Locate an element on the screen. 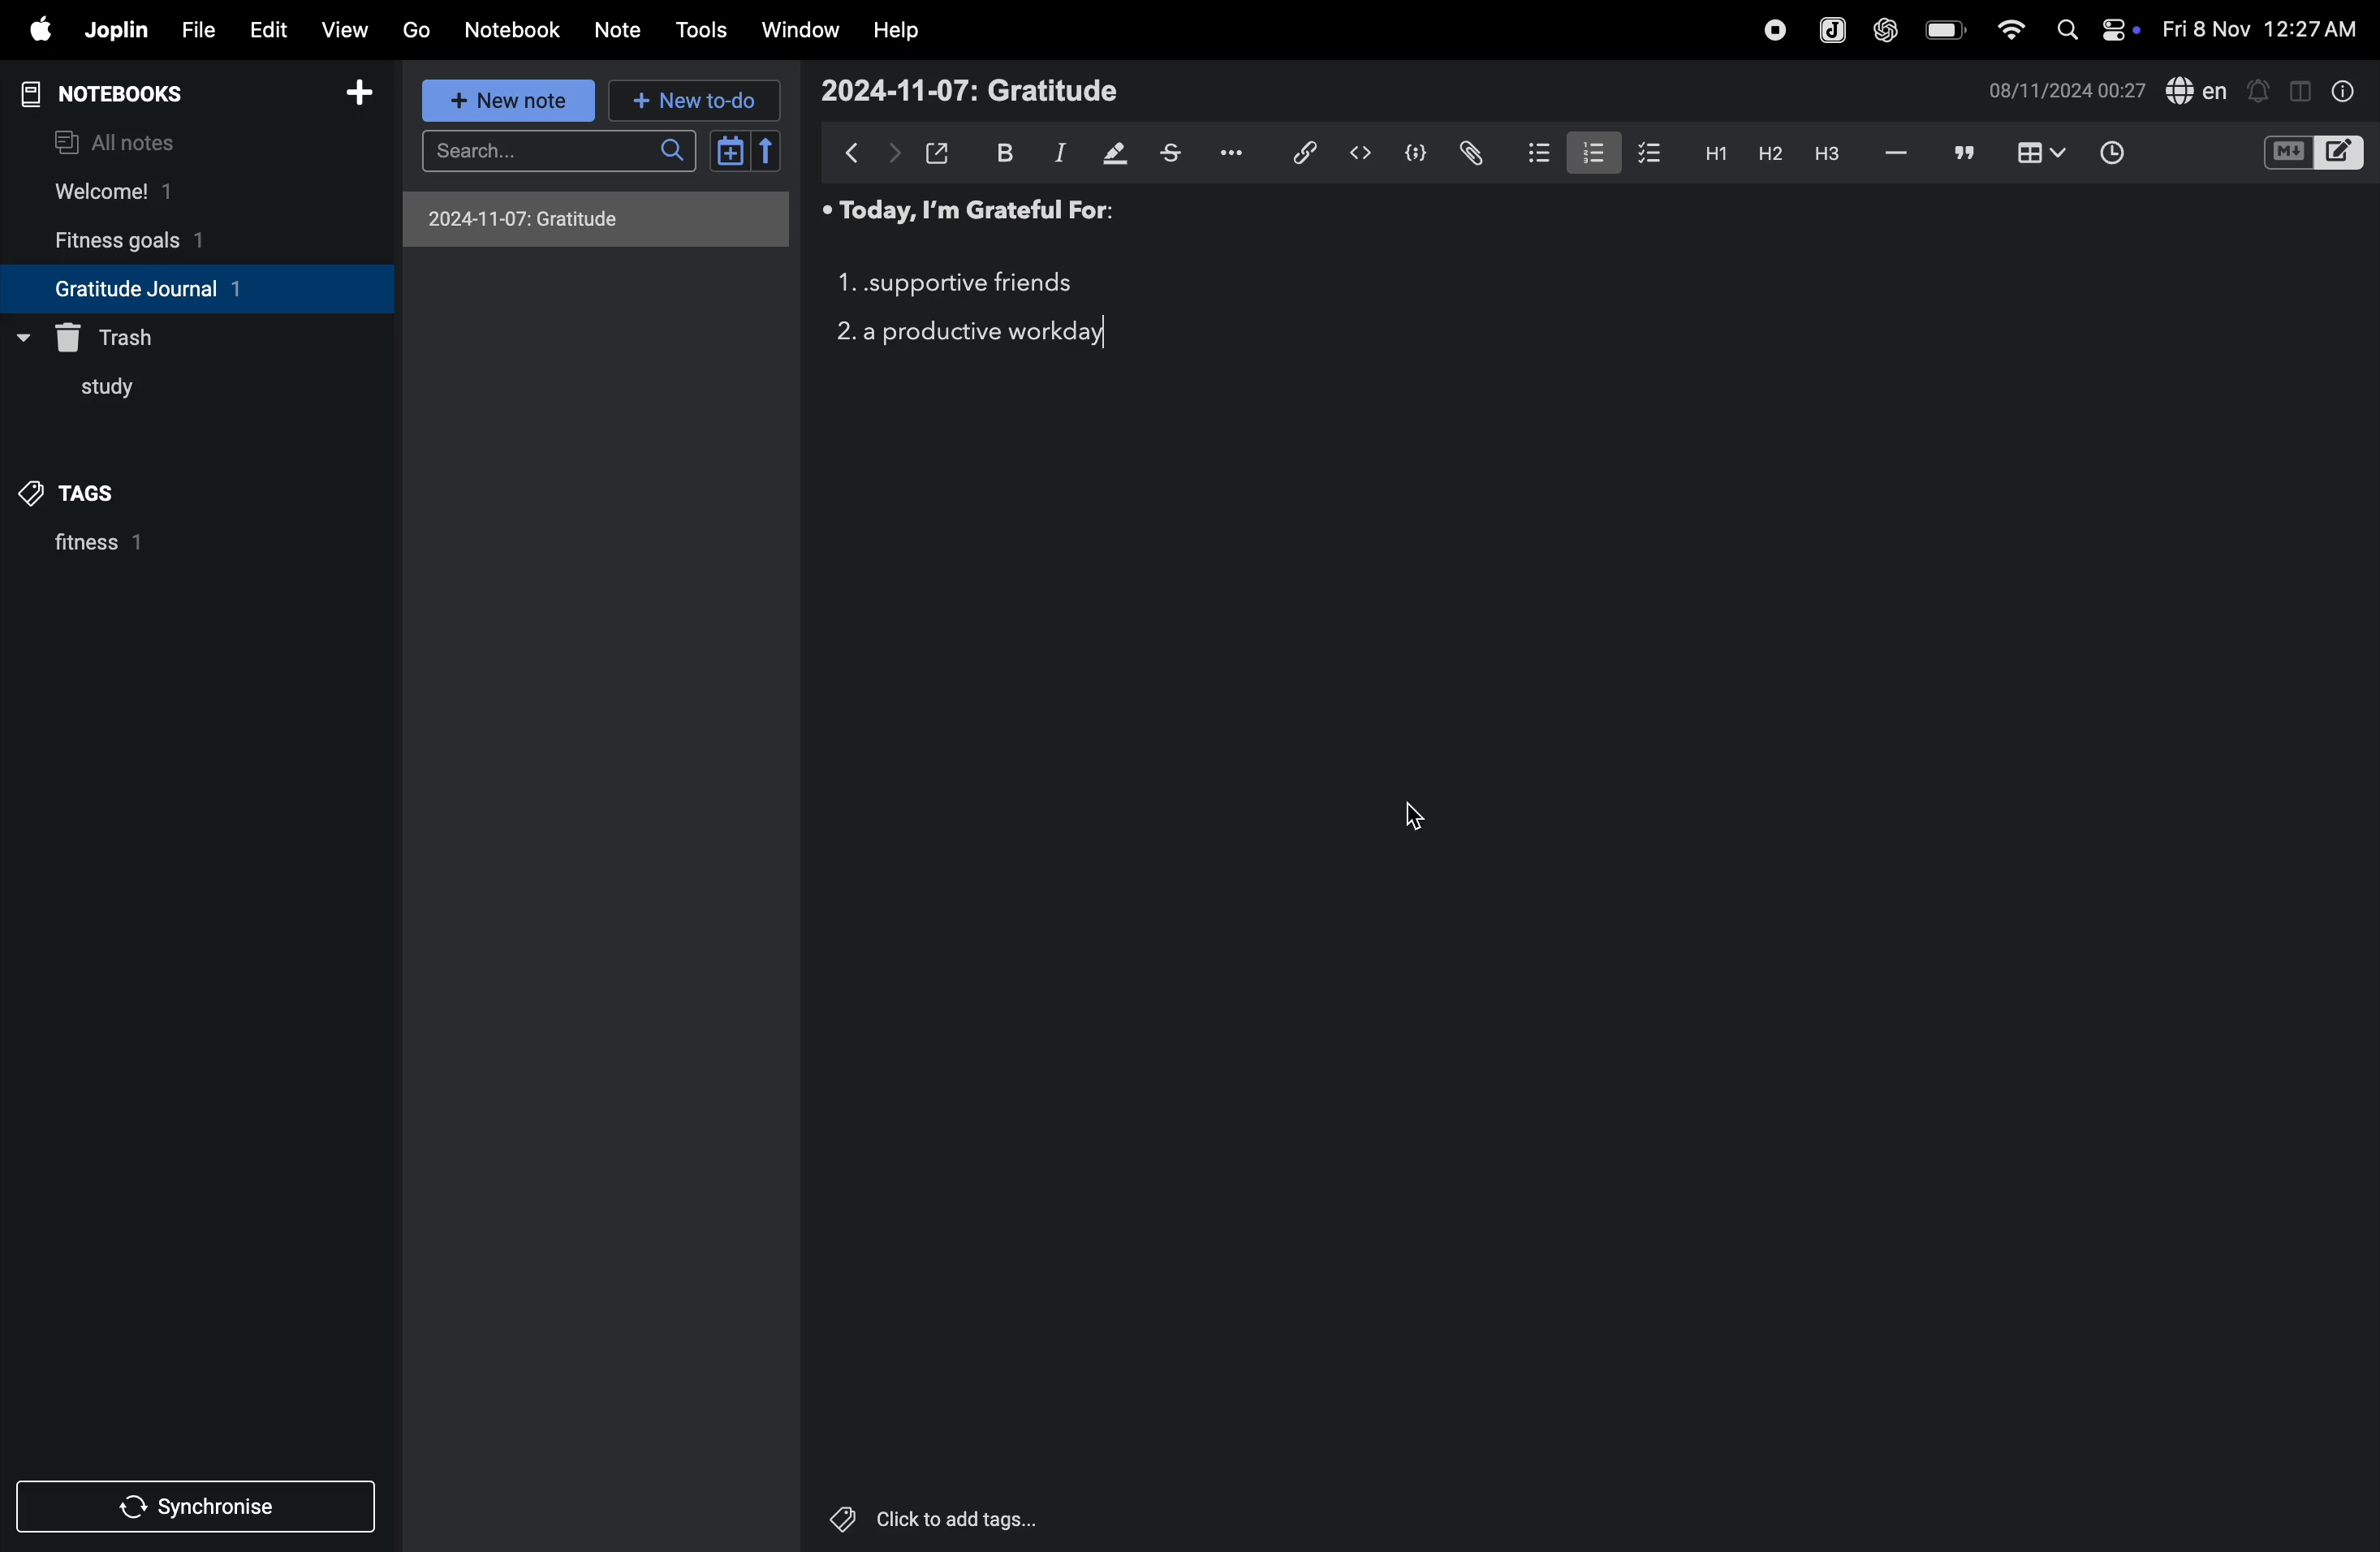 Image resolution: width=2380 pixels, height=1552 pixels. tools is located at coordinates (701, 31).